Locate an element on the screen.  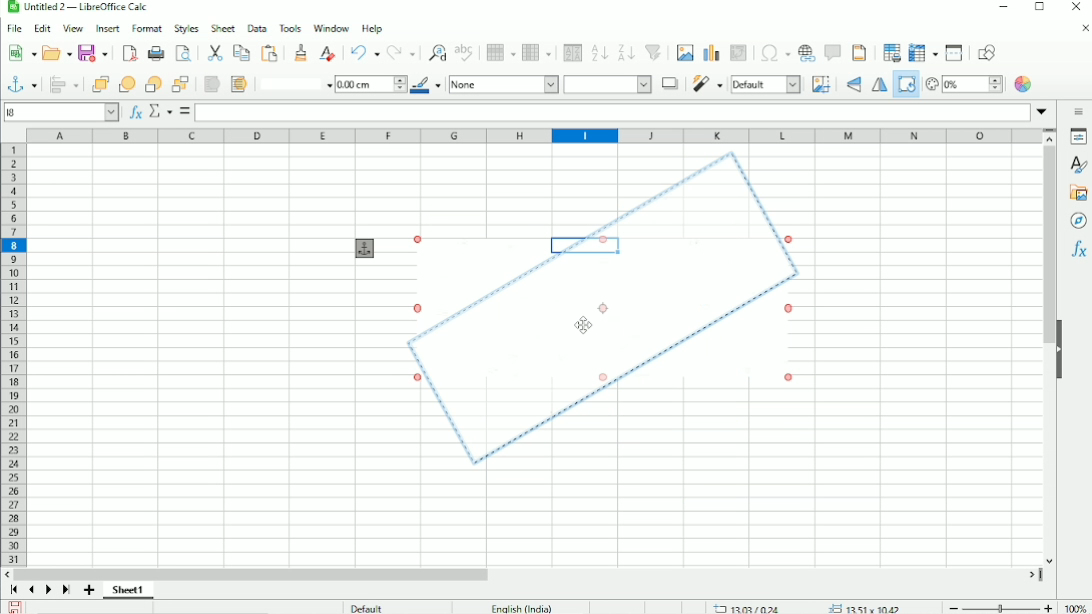
Formula is located at coordinates (184, 111).